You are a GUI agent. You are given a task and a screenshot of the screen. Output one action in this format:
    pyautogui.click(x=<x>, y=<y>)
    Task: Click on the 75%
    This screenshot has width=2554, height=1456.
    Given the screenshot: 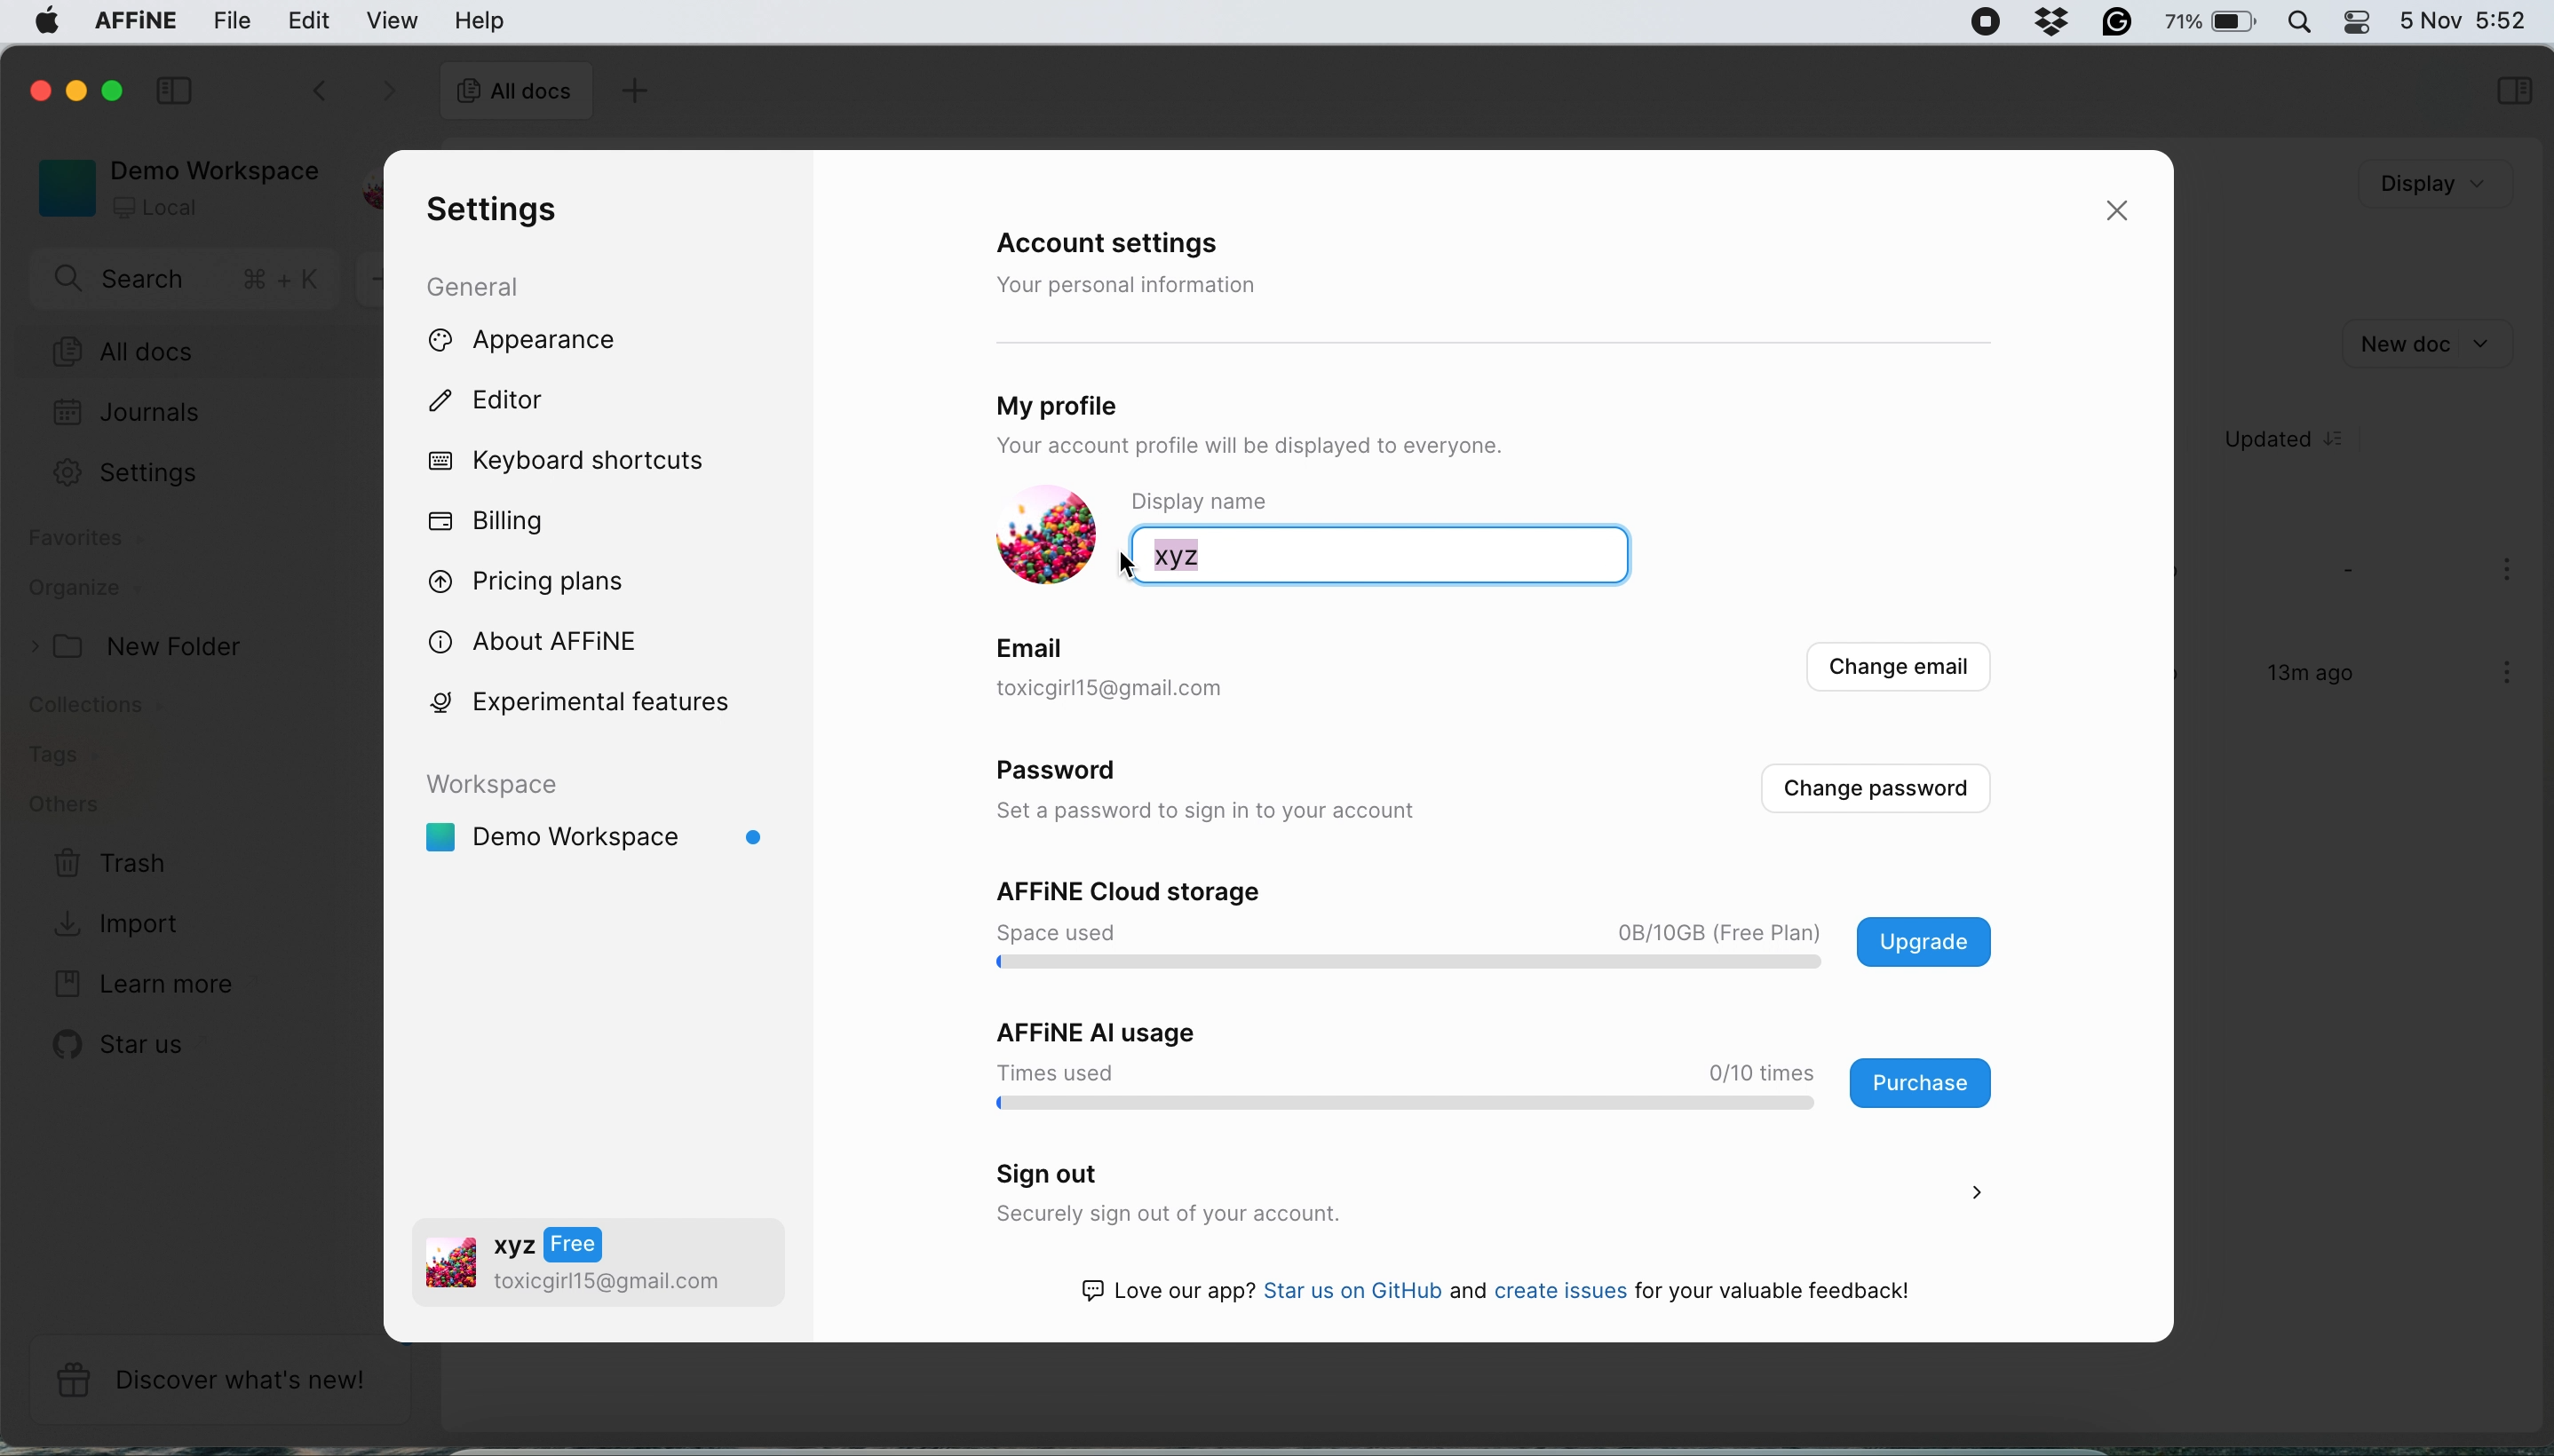 What is the action you would take?
    pyautogui.click(x=2211, y=25)
    